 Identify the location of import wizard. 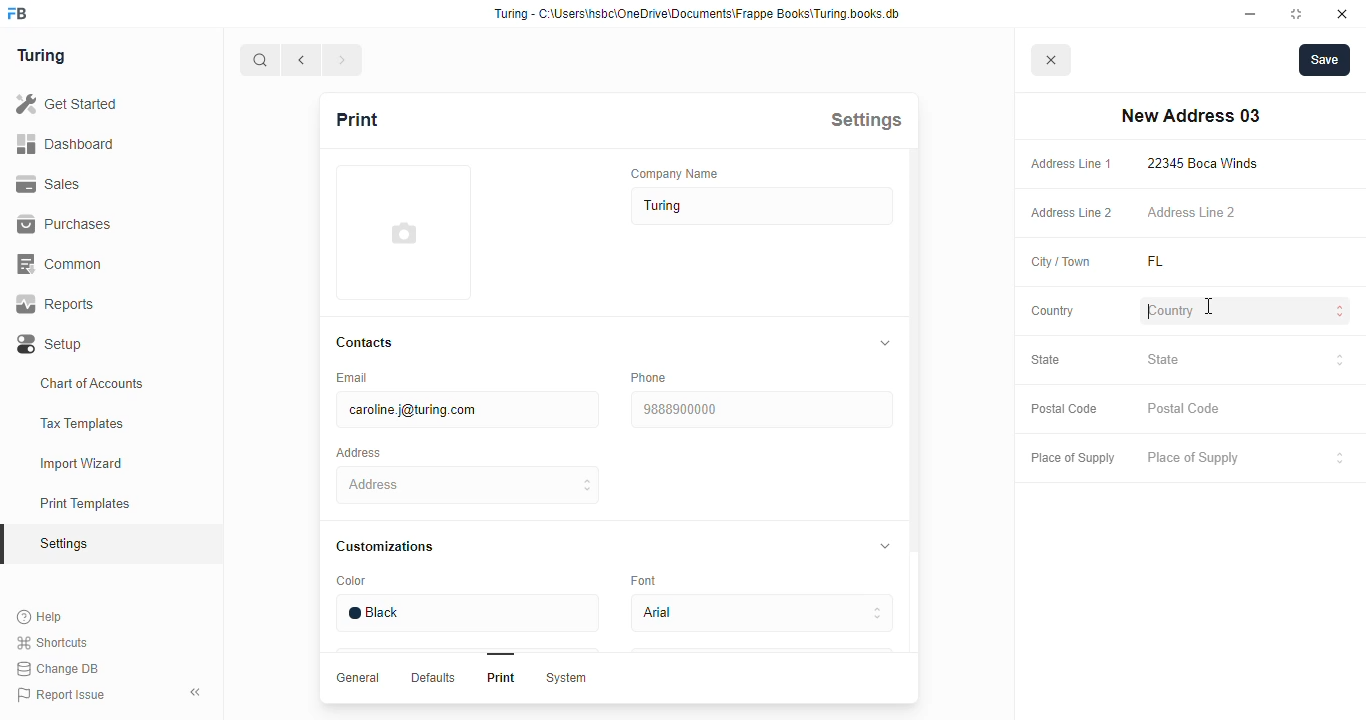
(82, 464).